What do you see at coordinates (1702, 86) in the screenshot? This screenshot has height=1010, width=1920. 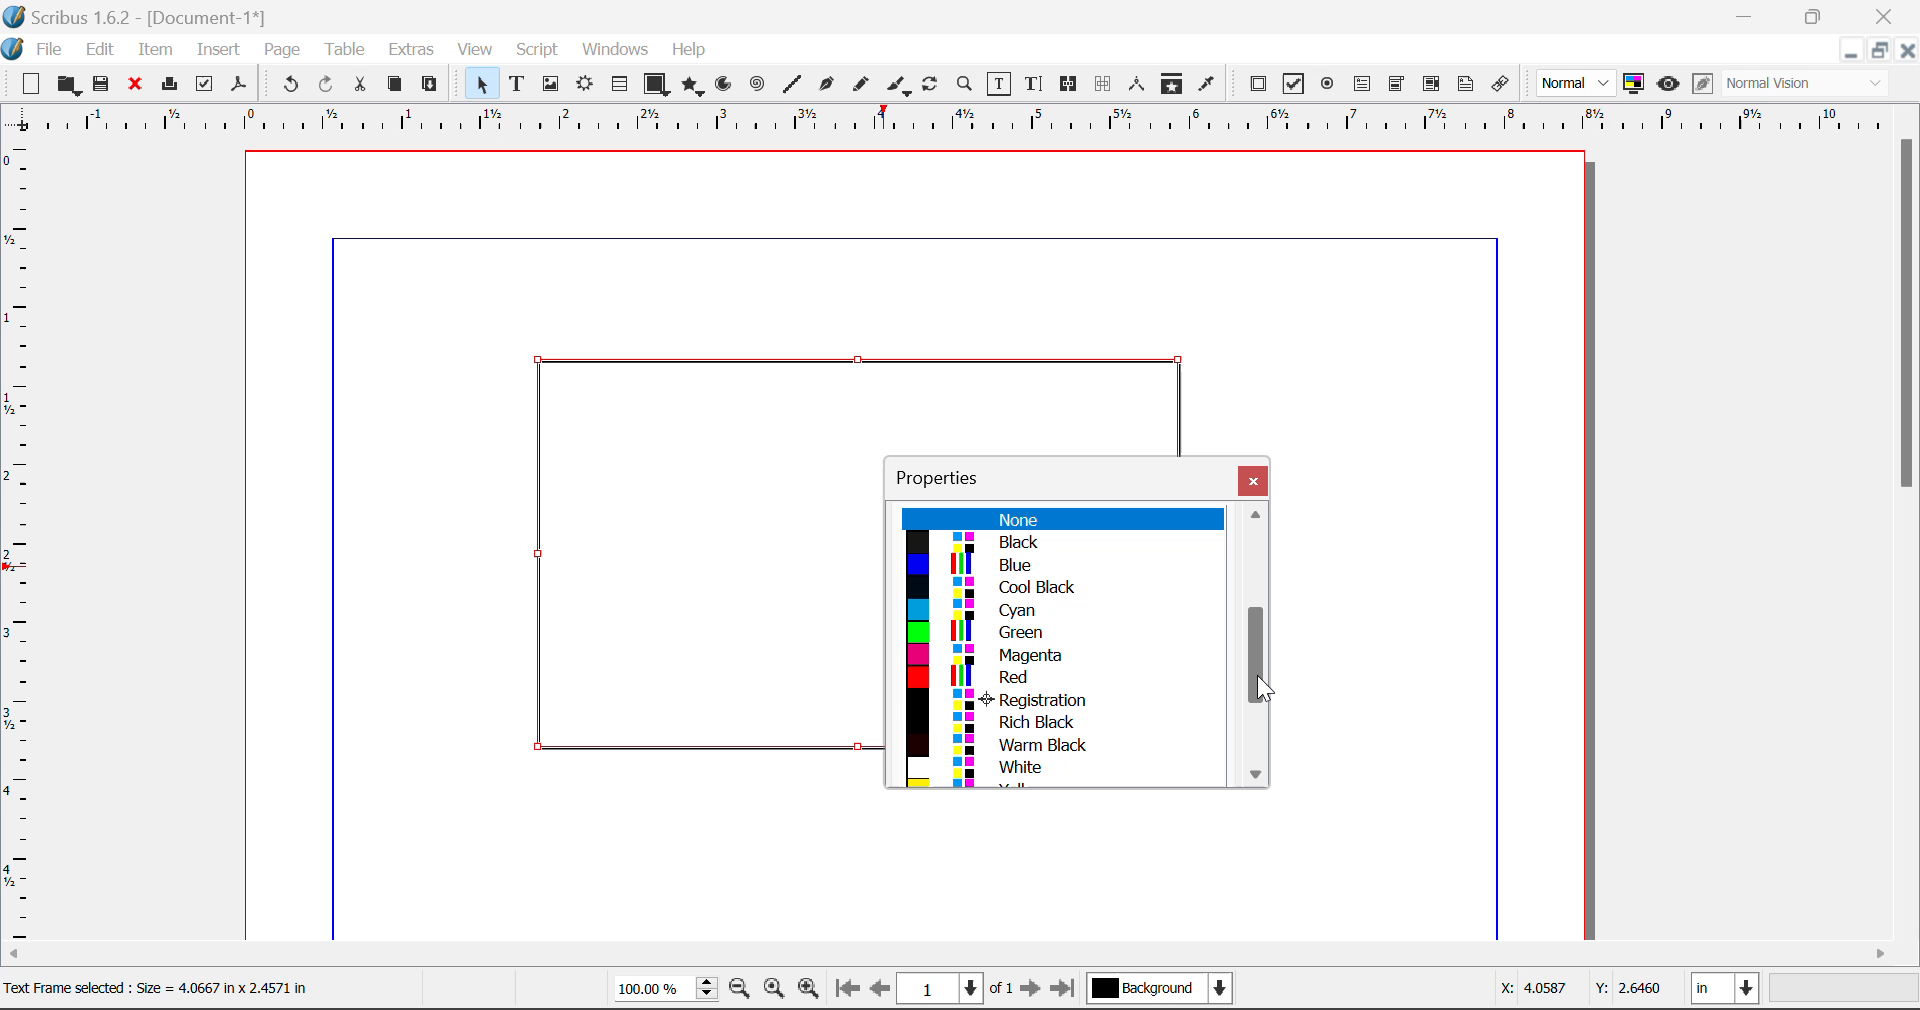 I see `Edit in Preview Mode` at bounding box center [1702, 86].